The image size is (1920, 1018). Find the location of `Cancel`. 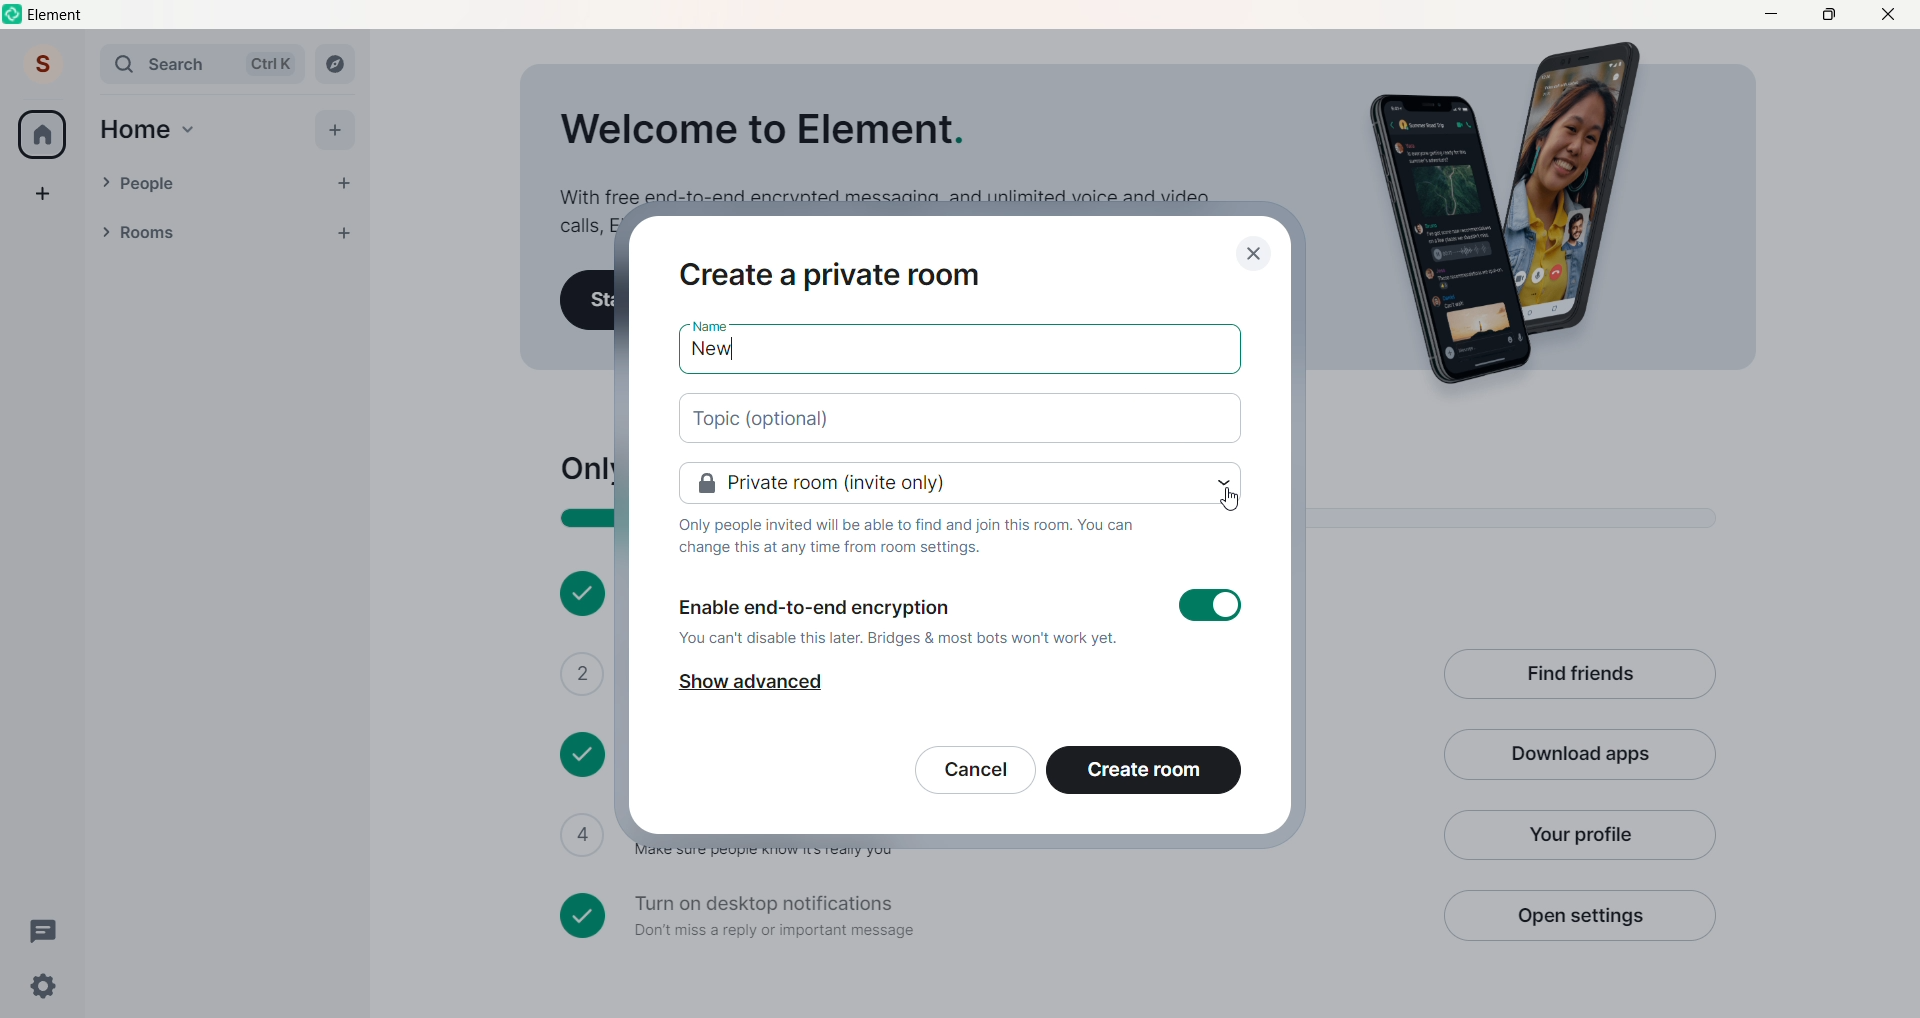

Cancel is located at coordinates (975, 770).